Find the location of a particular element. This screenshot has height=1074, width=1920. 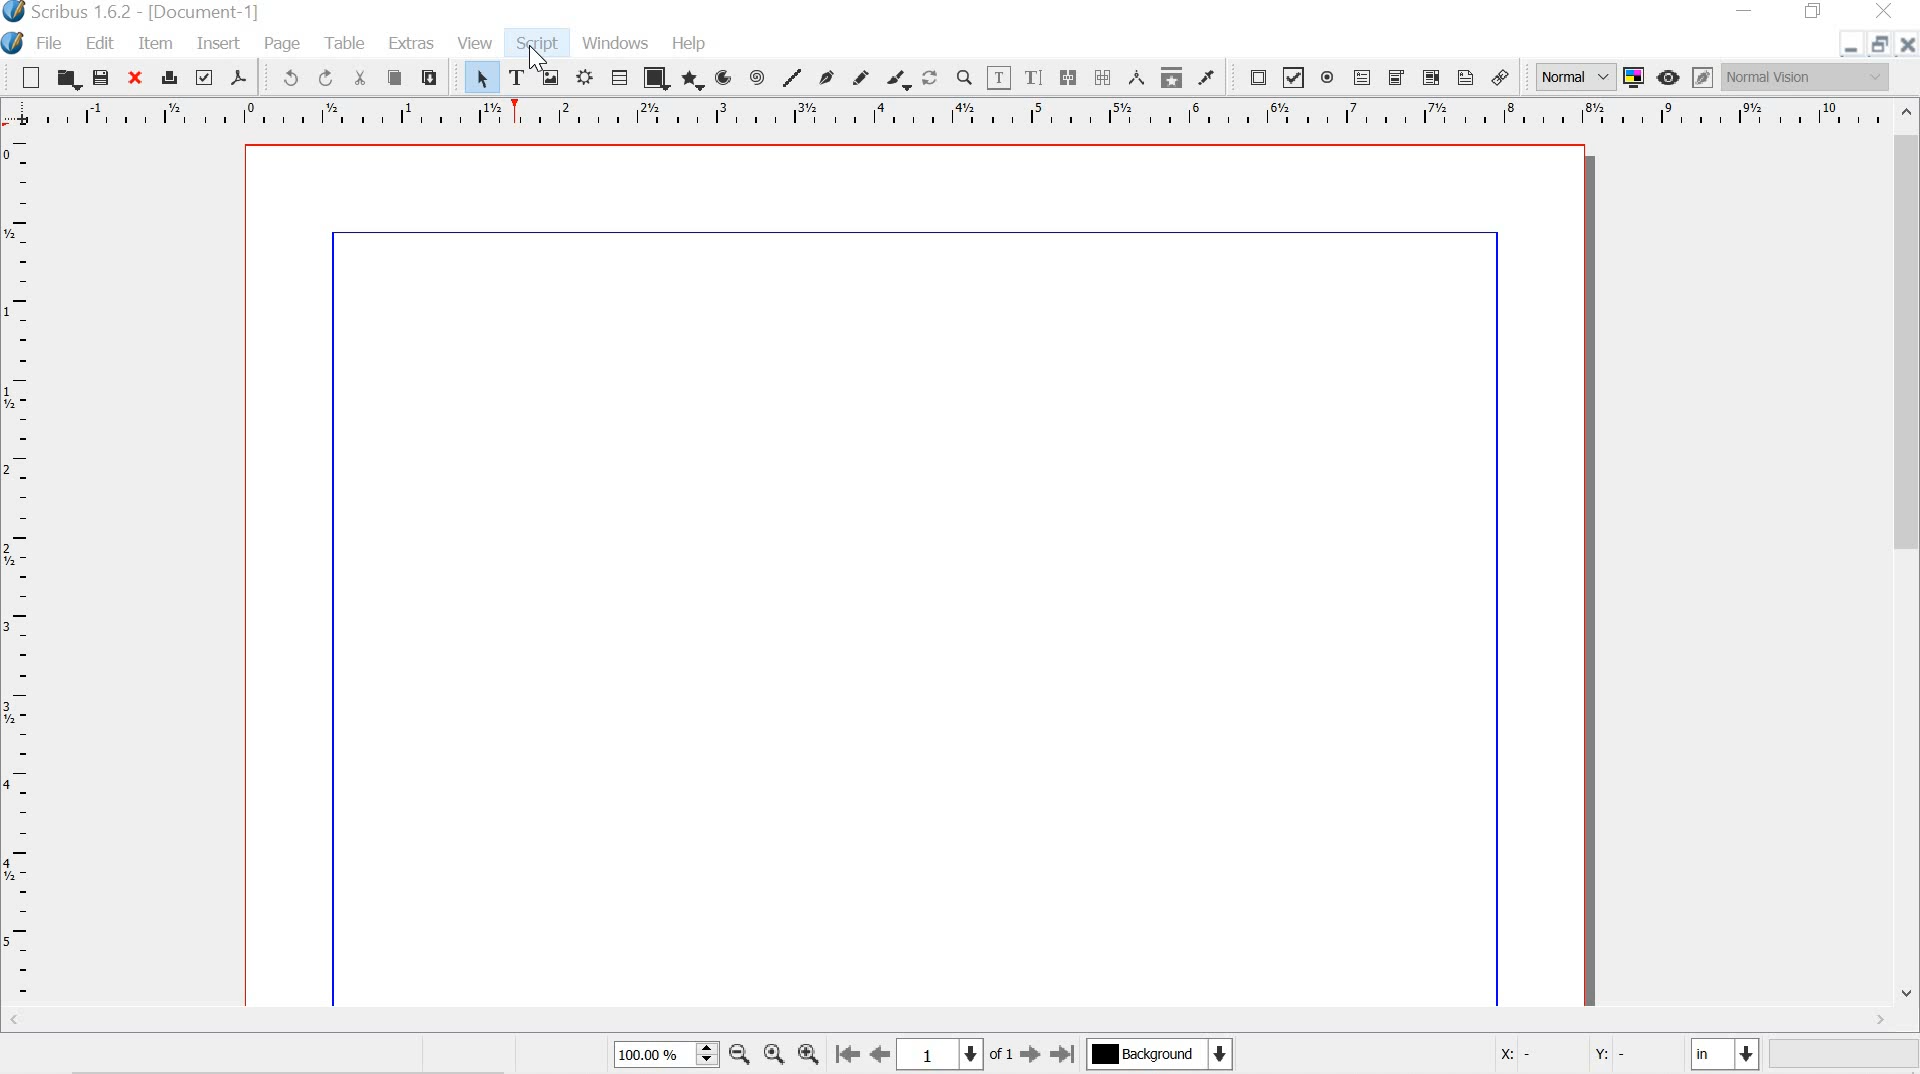

zoom in or out is located at coordinates (965, 78).